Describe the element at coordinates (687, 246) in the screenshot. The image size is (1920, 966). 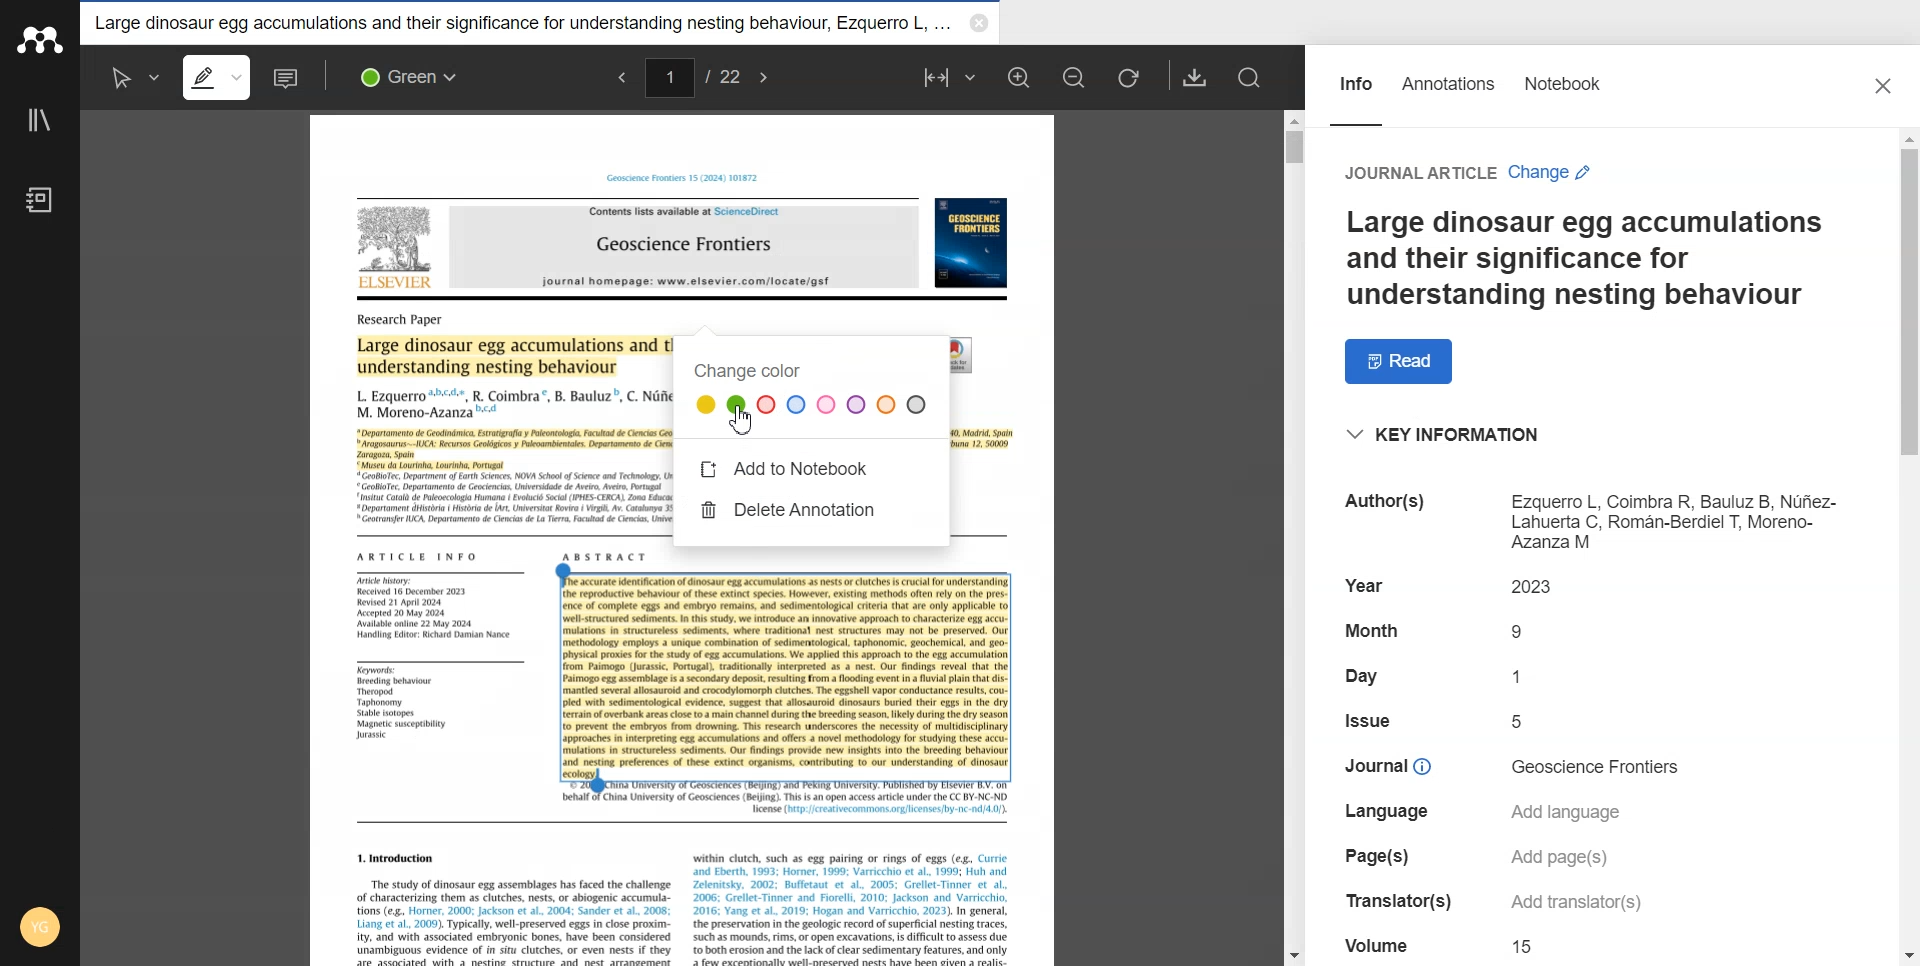
I see `text` at that location.